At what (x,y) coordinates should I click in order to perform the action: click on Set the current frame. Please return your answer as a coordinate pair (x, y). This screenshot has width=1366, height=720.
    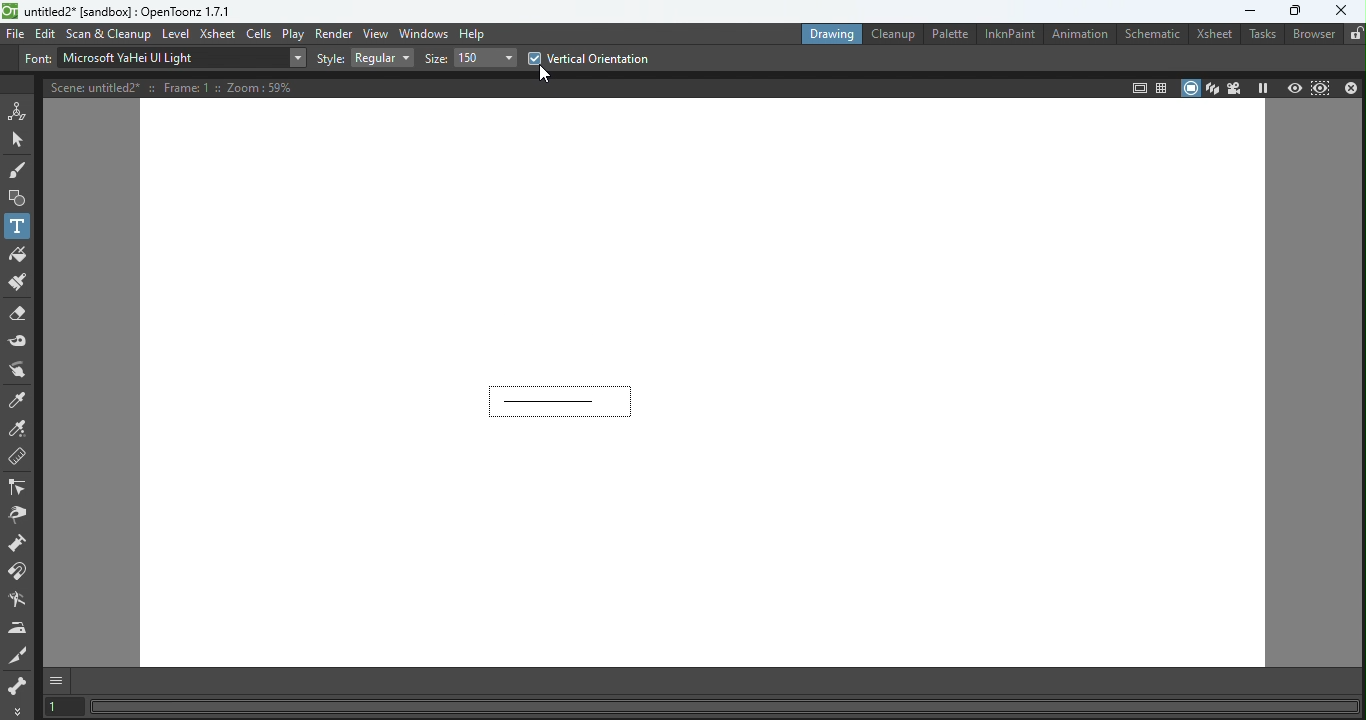
    Looking at the image, I should click on (64, 706).